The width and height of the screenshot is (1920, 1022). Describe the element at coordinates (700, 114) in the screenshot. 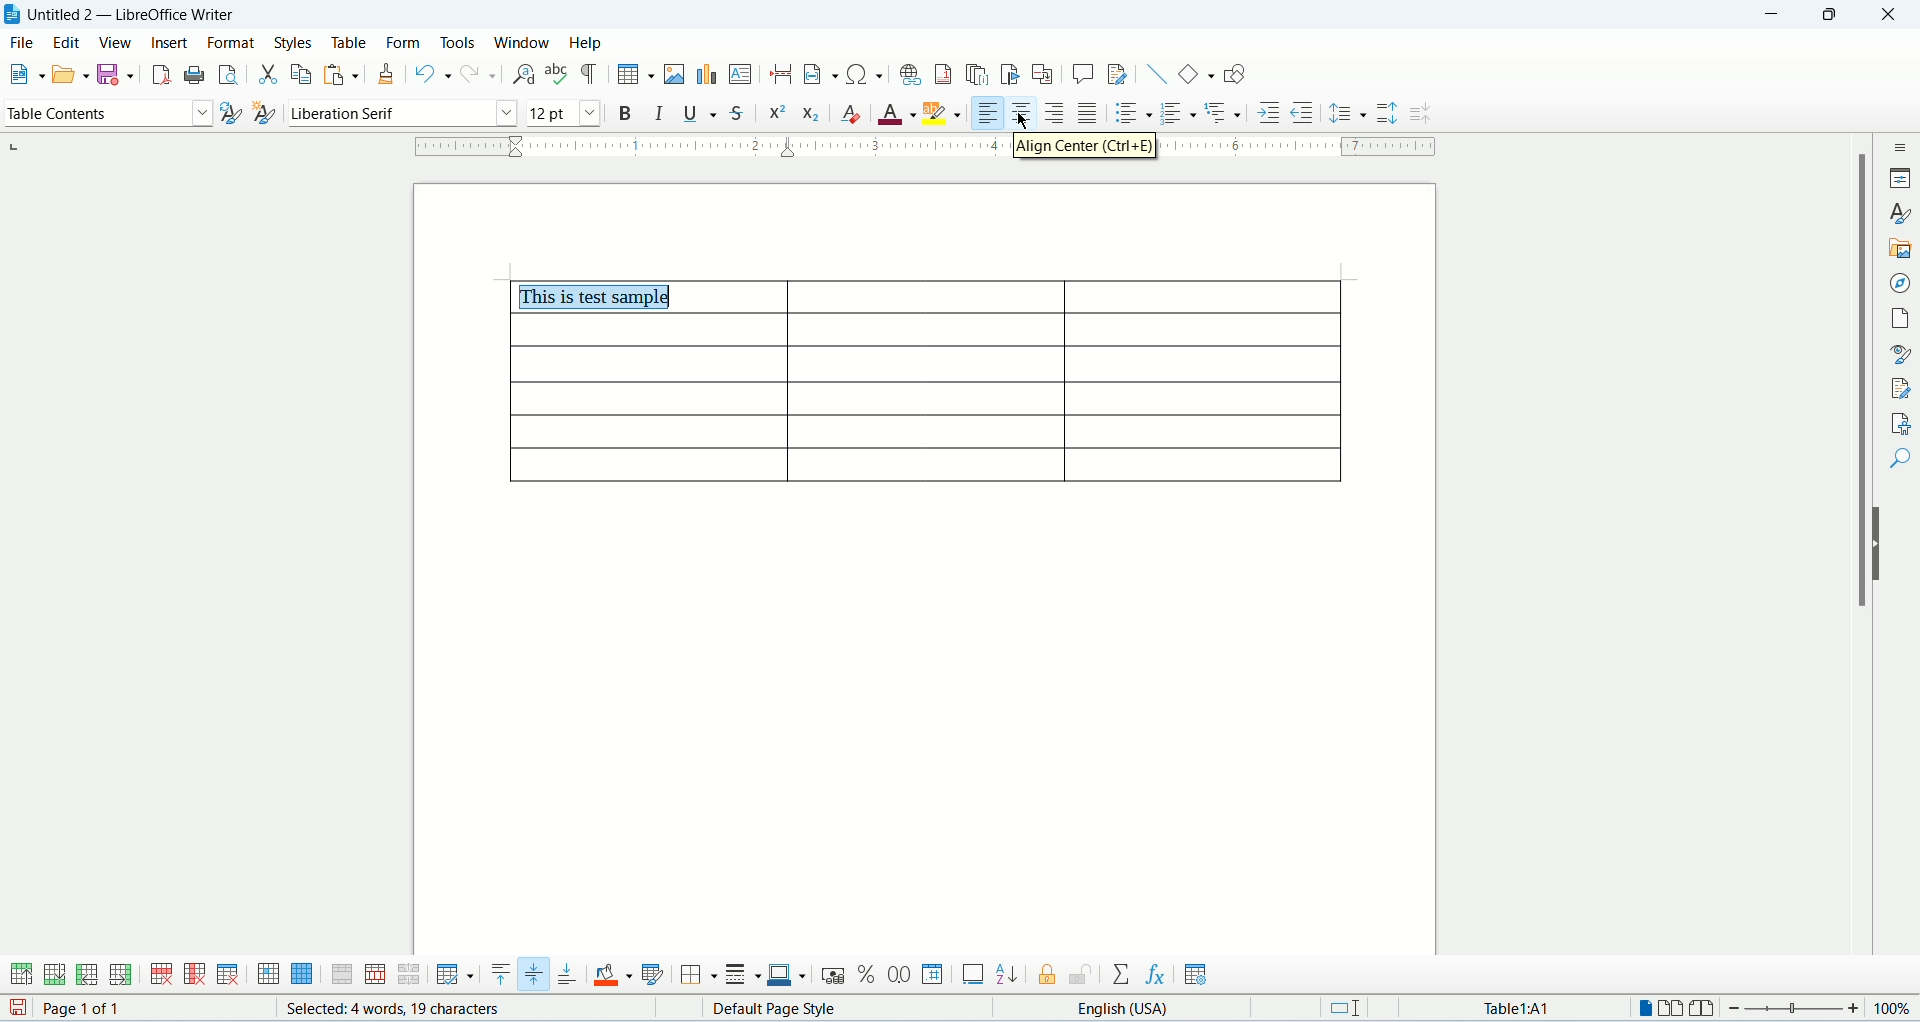

I see `underline` at that location.